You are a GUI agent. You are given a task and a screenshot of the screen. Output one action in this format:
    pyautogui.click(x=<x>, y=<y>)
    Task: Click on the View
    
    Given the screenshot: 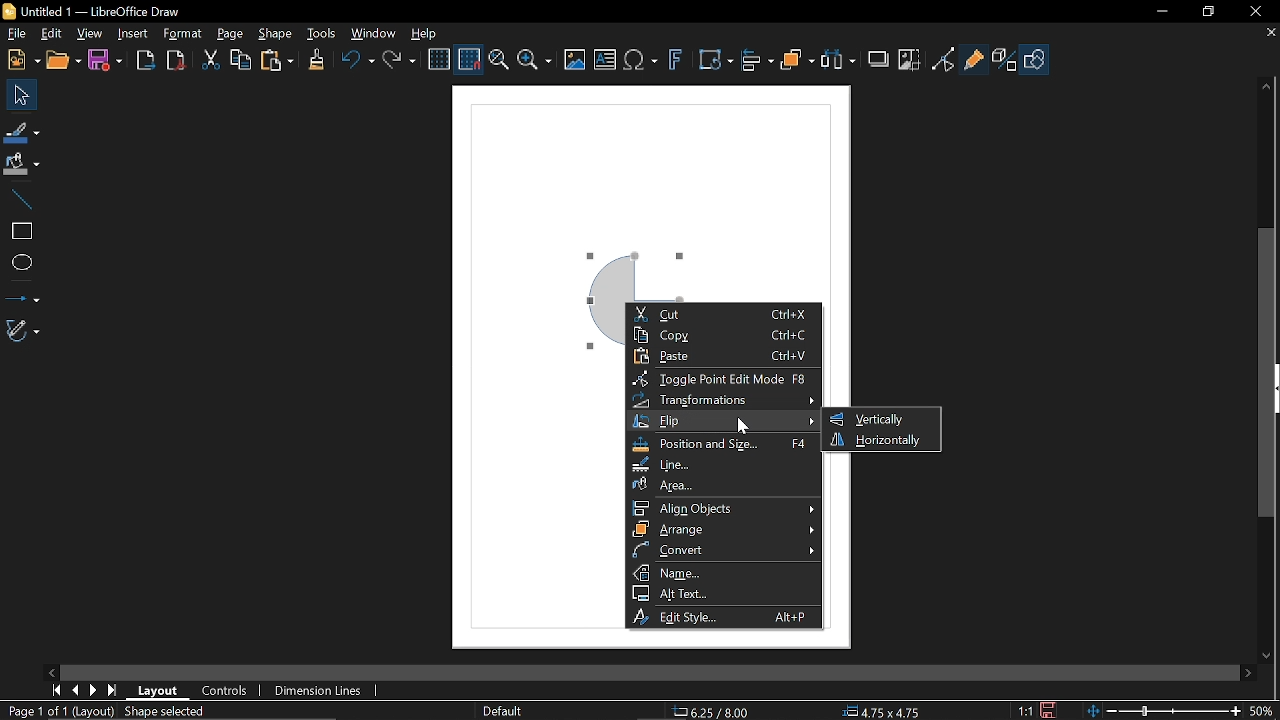 What is the action you would take?
    pyautogui.click(x=88, y=34)
    